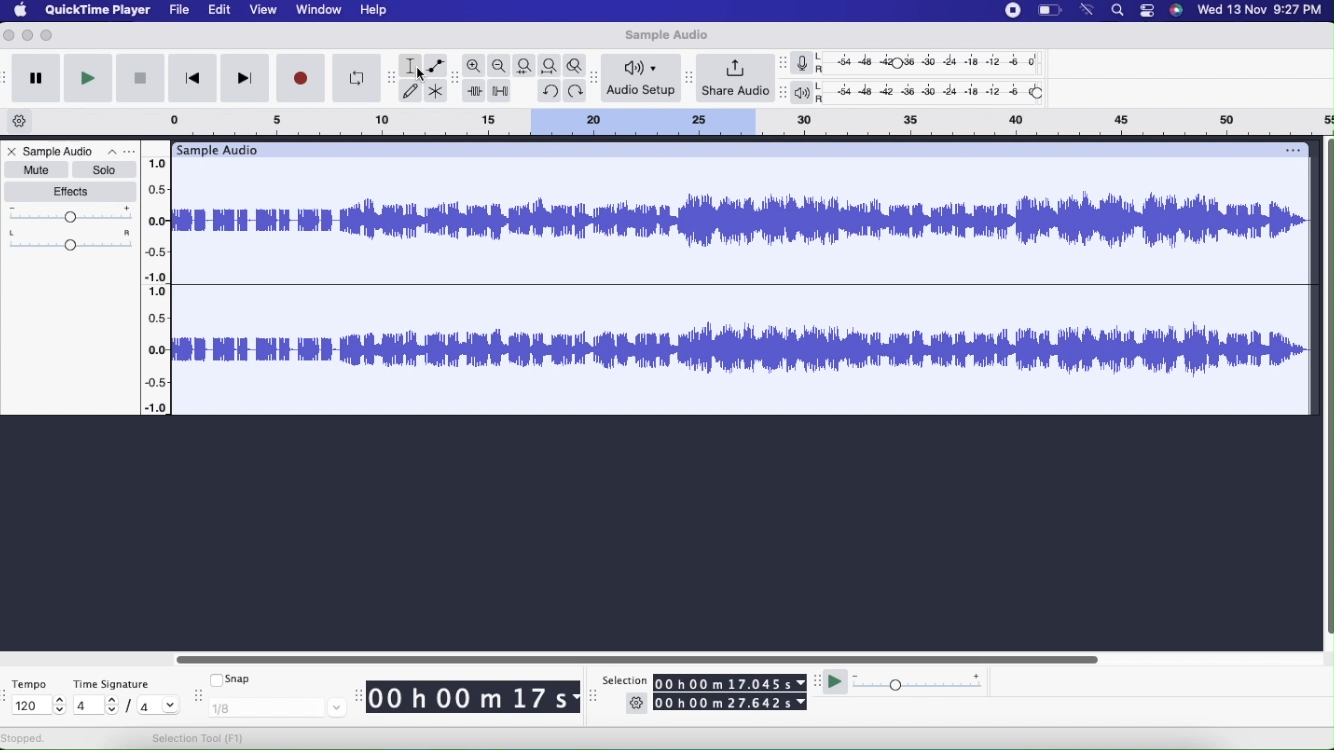  What do you see at coordinates (784, 93) in the screenshot?
I see `move toolbar` at bounding box center [784, 93].